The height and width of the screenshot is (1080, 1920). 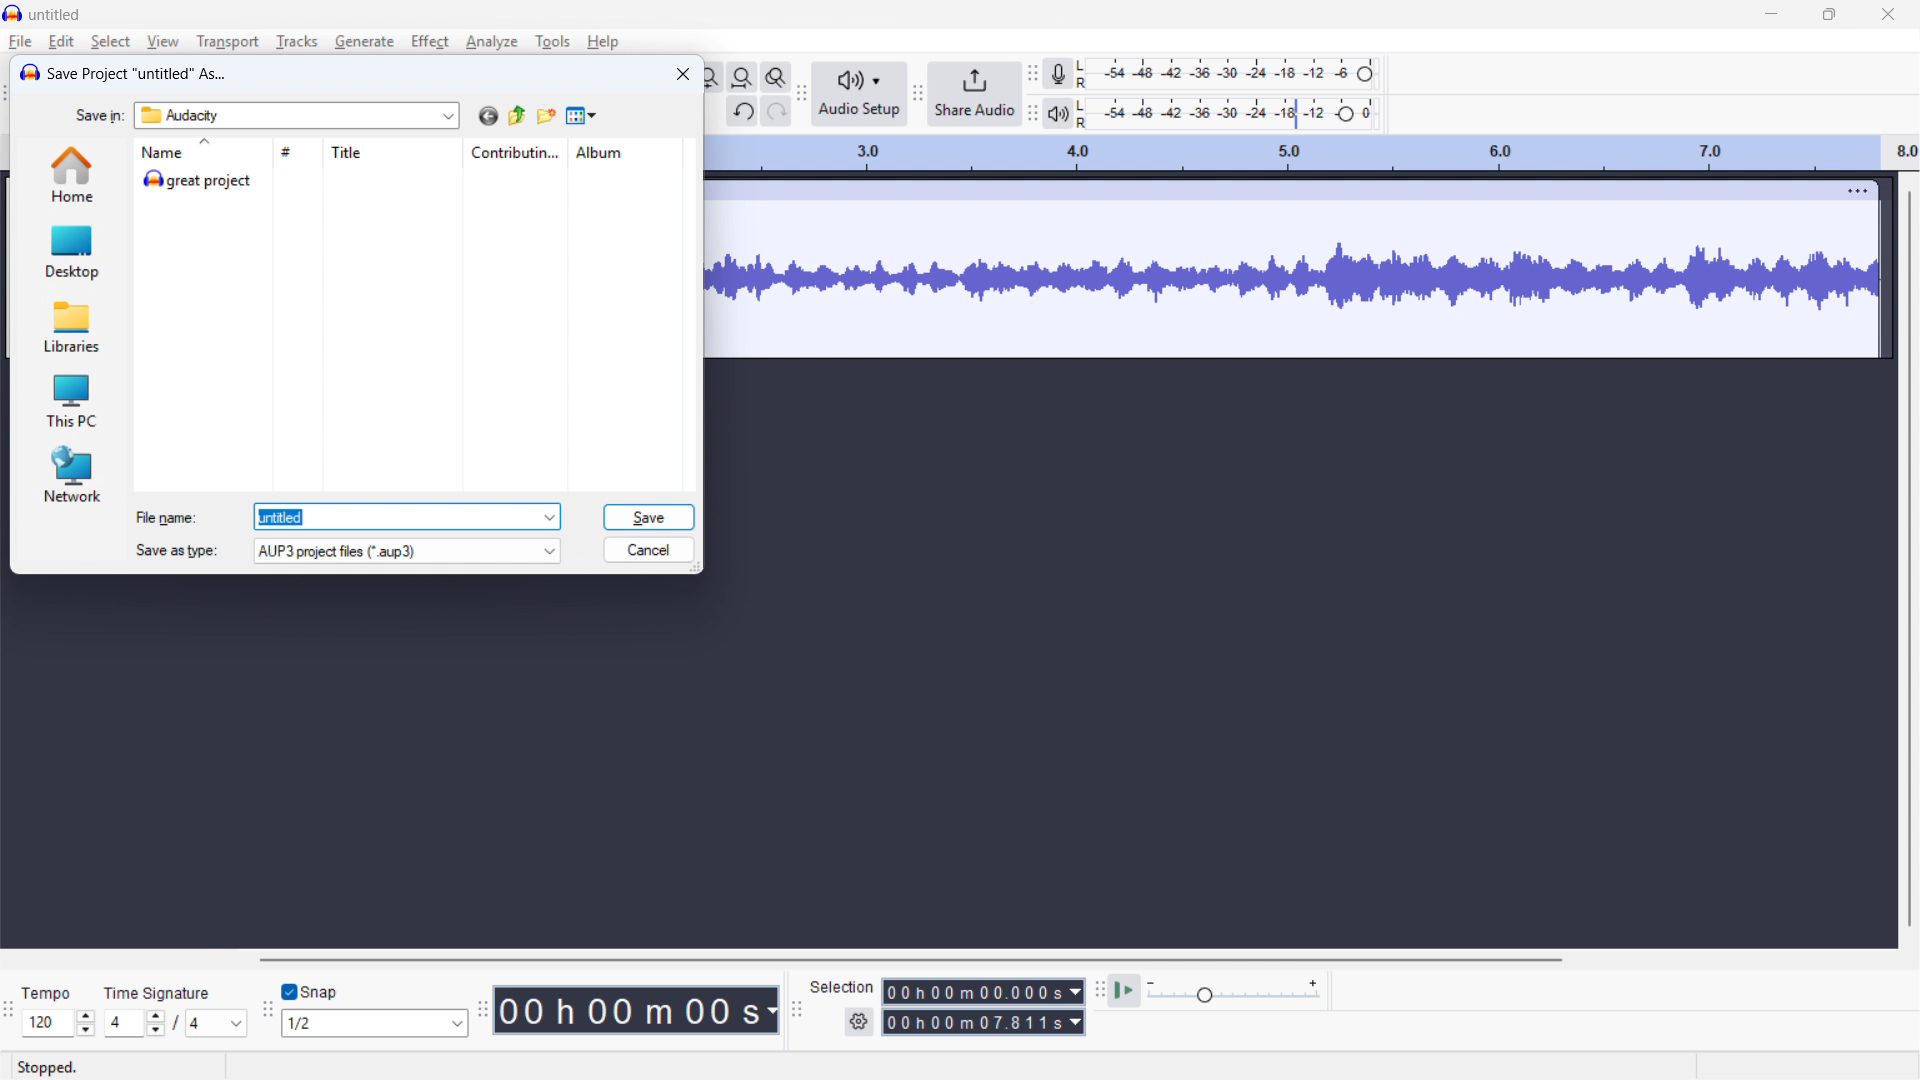 I want to click on great project file, so click(x=412, y=180).